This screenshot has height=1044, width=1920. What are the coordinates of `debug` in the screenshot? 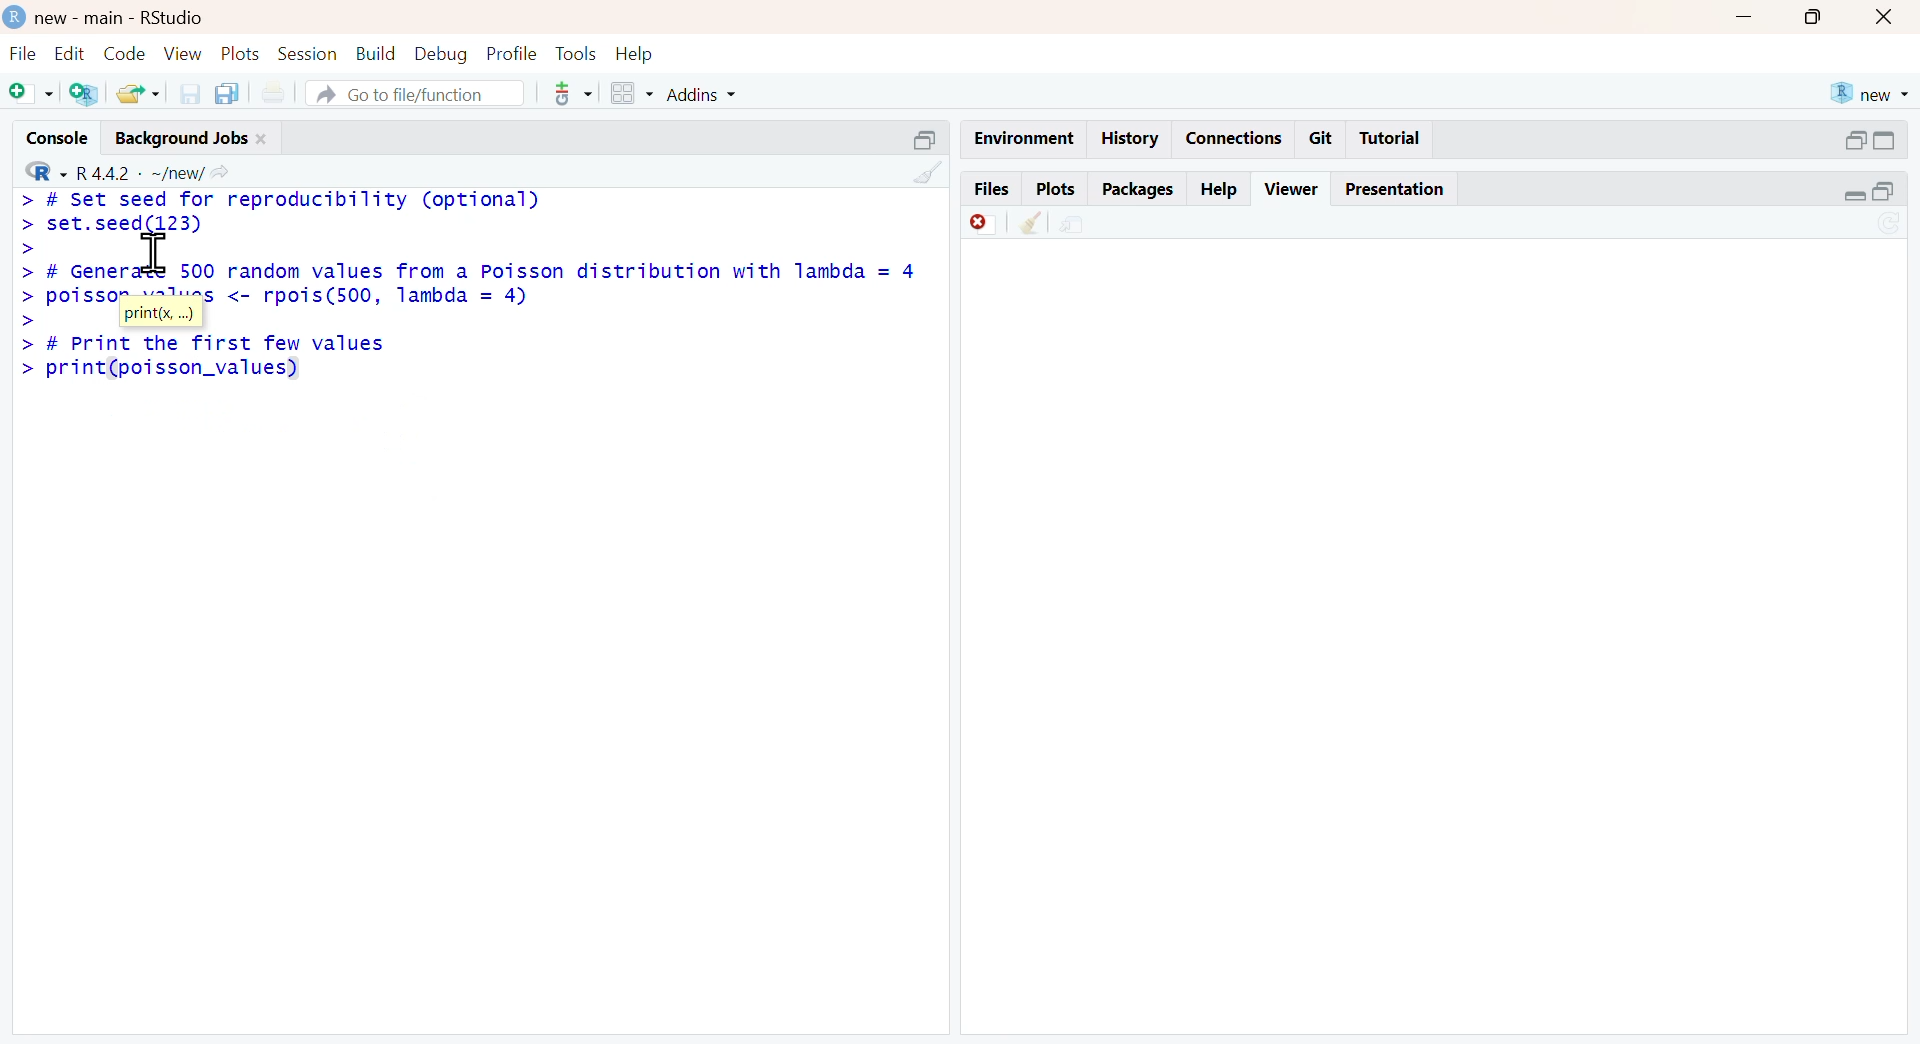 It's located at (443, 54).